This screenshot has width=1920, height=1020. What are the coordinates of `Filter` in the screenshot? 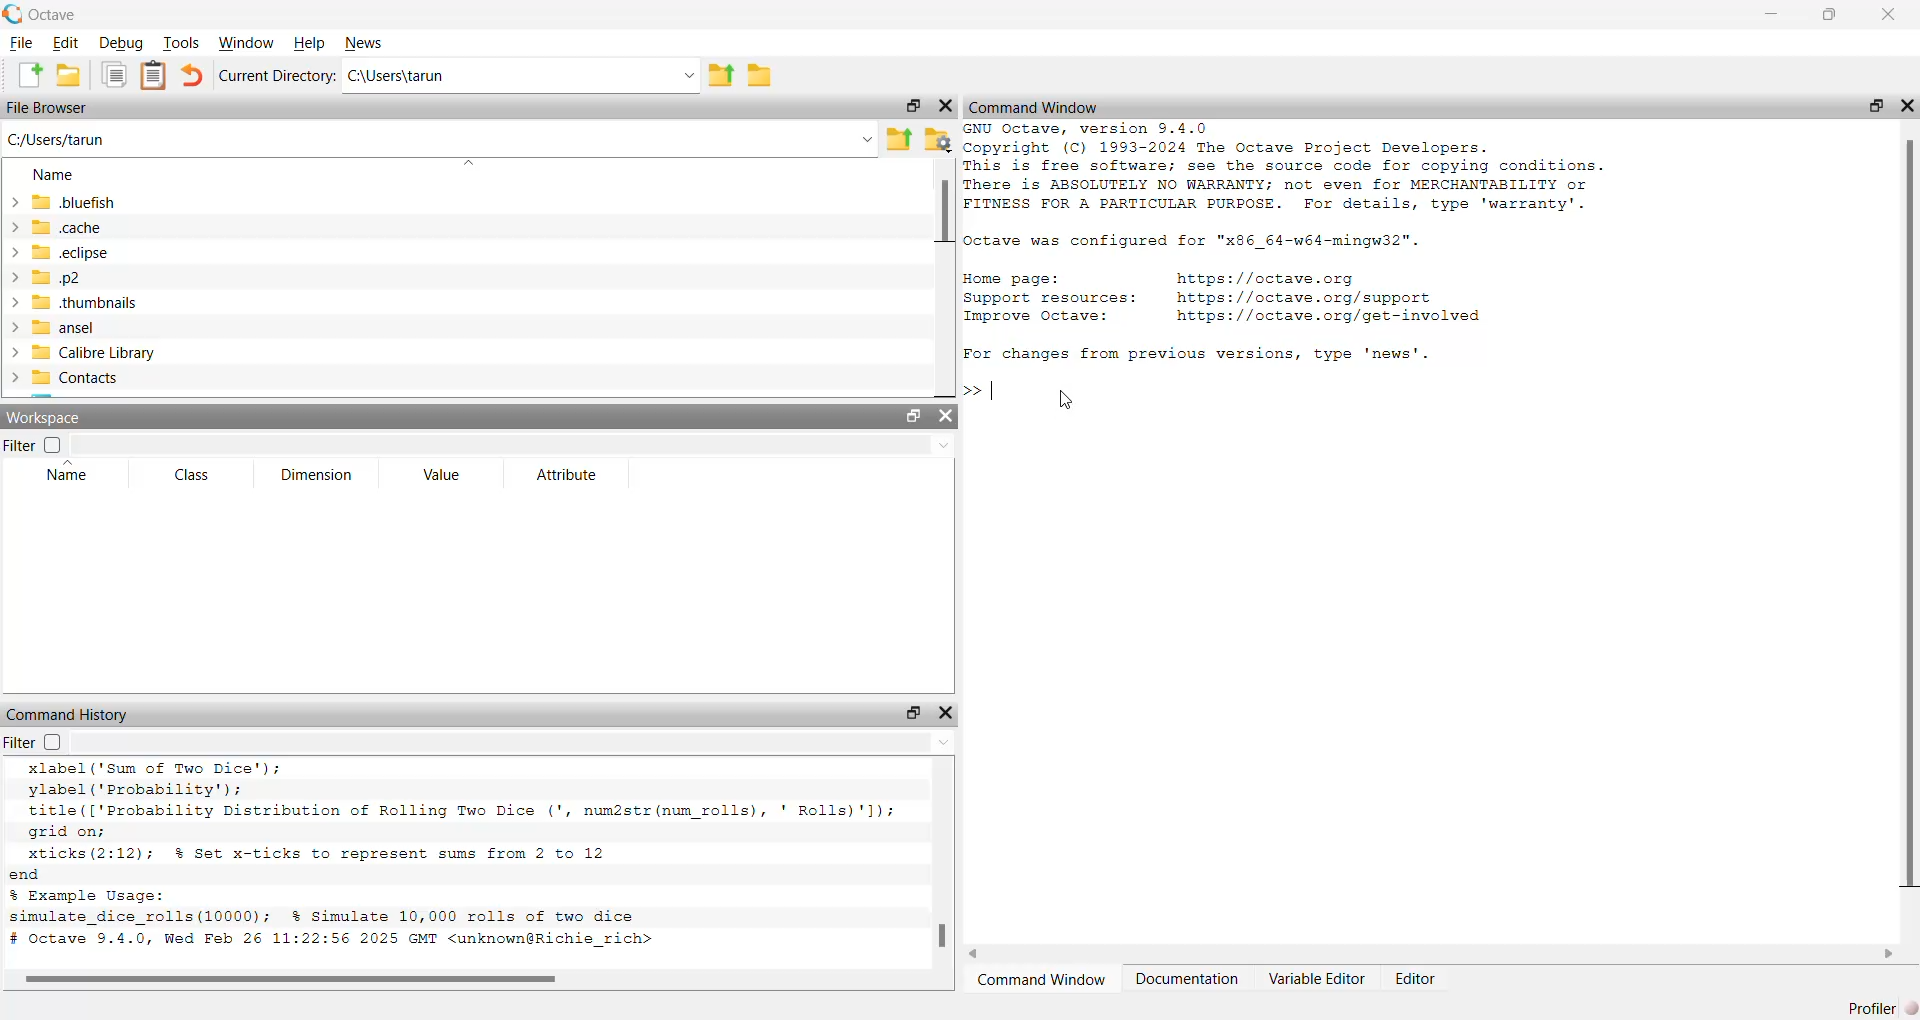 It's located at (32, 444).